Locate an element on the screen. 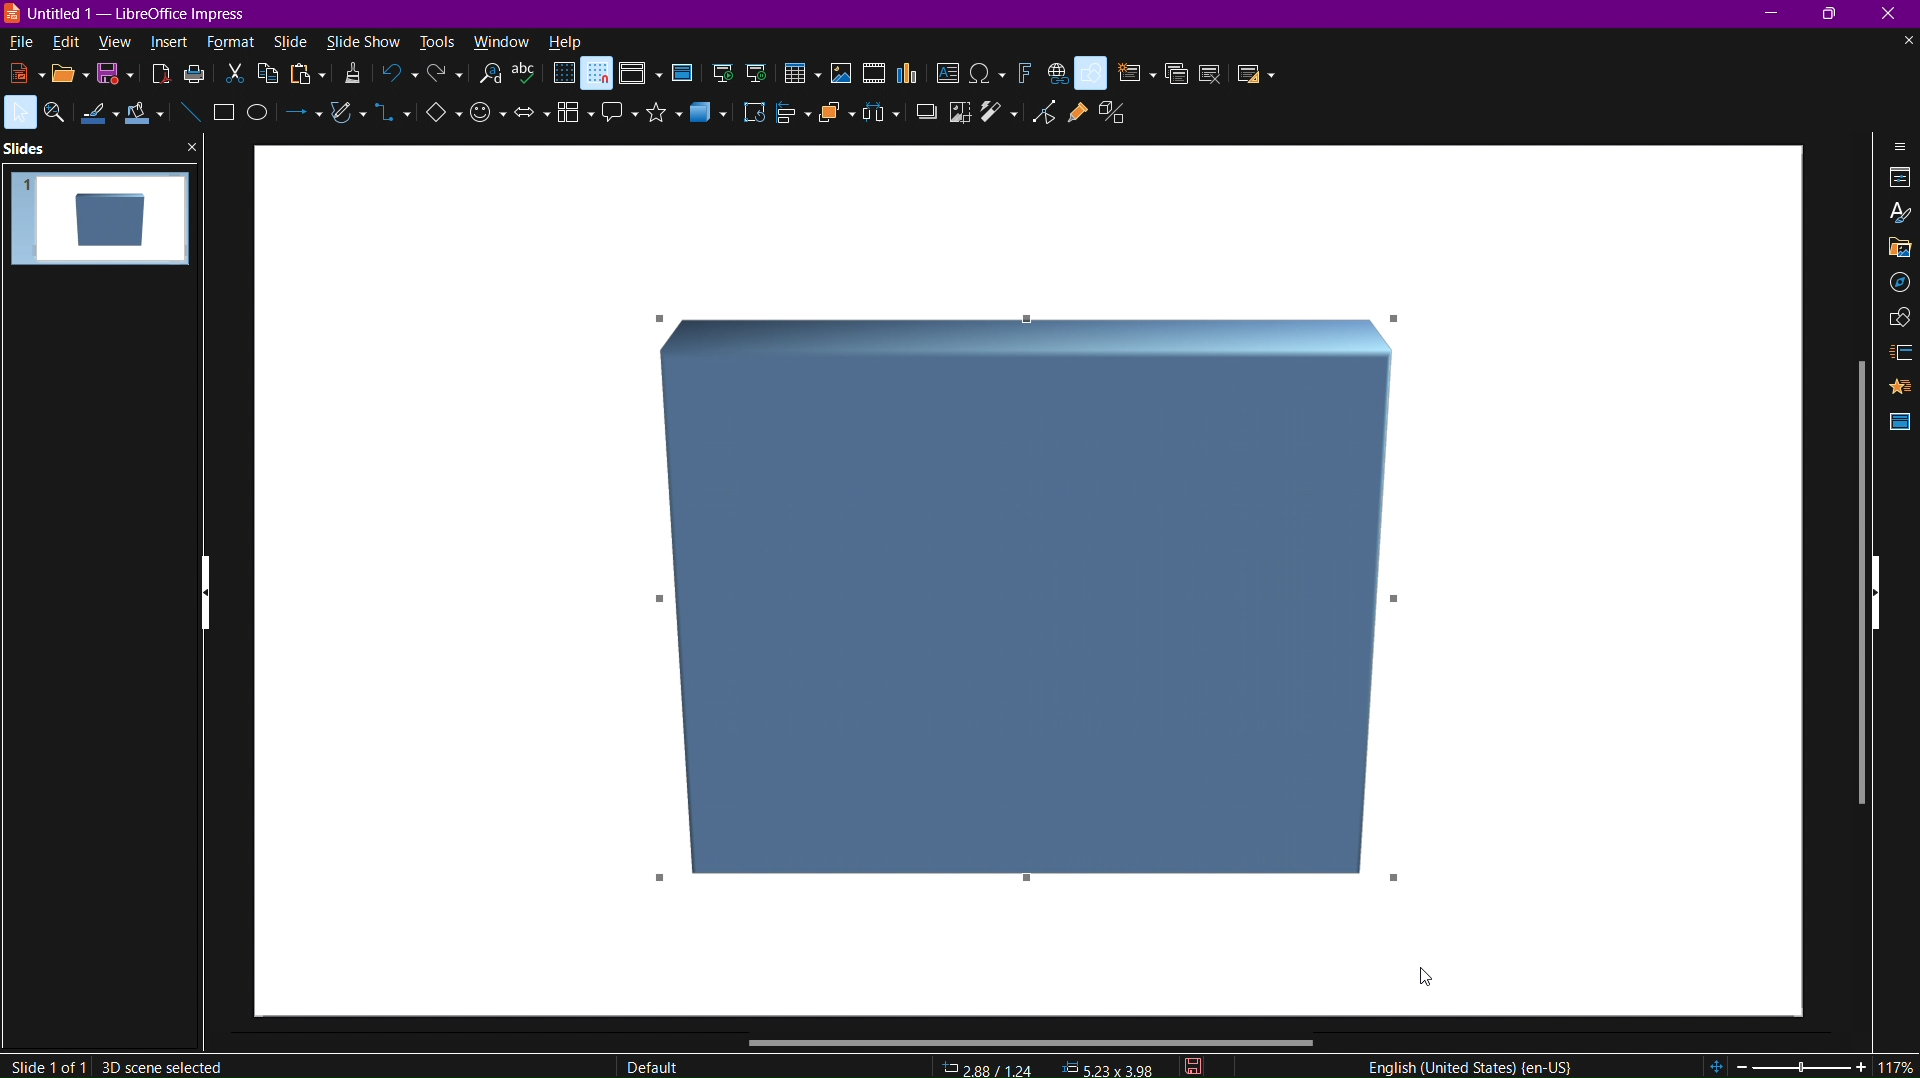 The height and width of the screenshot is (1078, 1920). Master Slide is located at coordinates (681, 75).